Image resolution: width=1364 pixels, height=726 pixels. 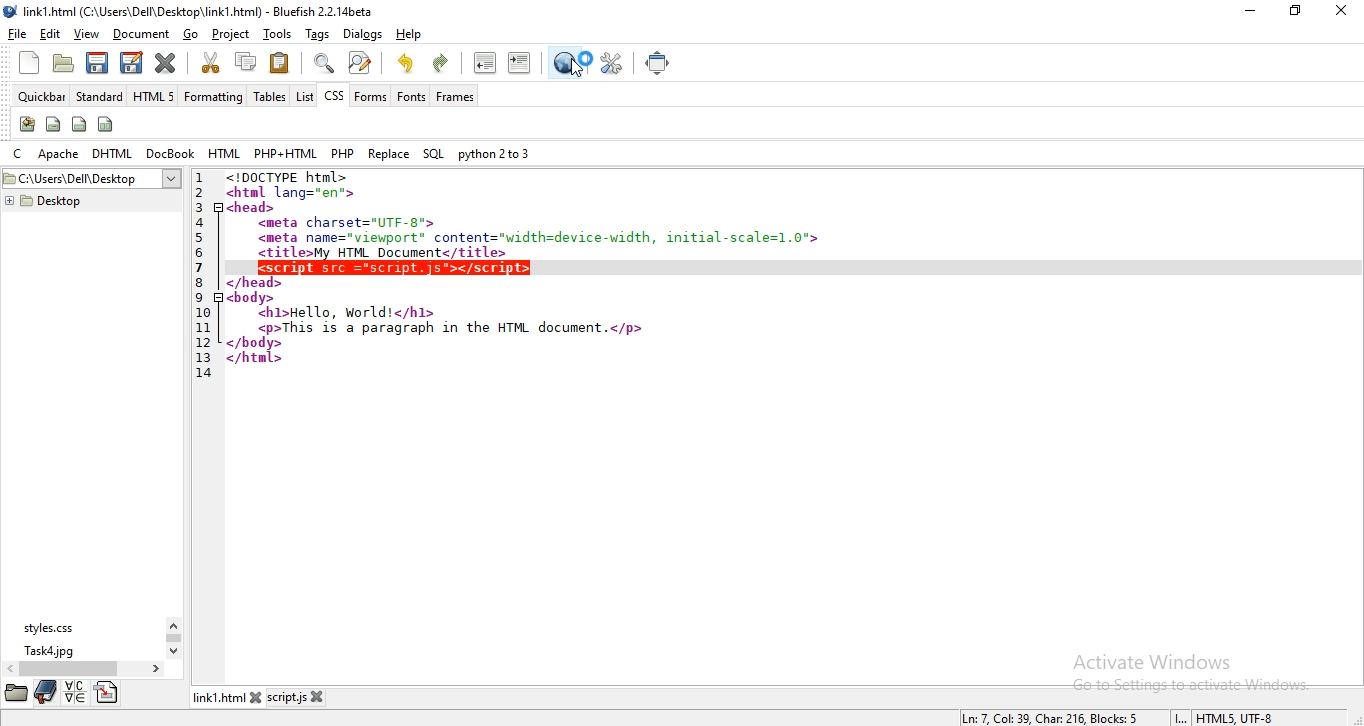 What do you see at coordinates (45, 691) in the screenshot?
I see `bookmark` at bounding box center [45, 691].